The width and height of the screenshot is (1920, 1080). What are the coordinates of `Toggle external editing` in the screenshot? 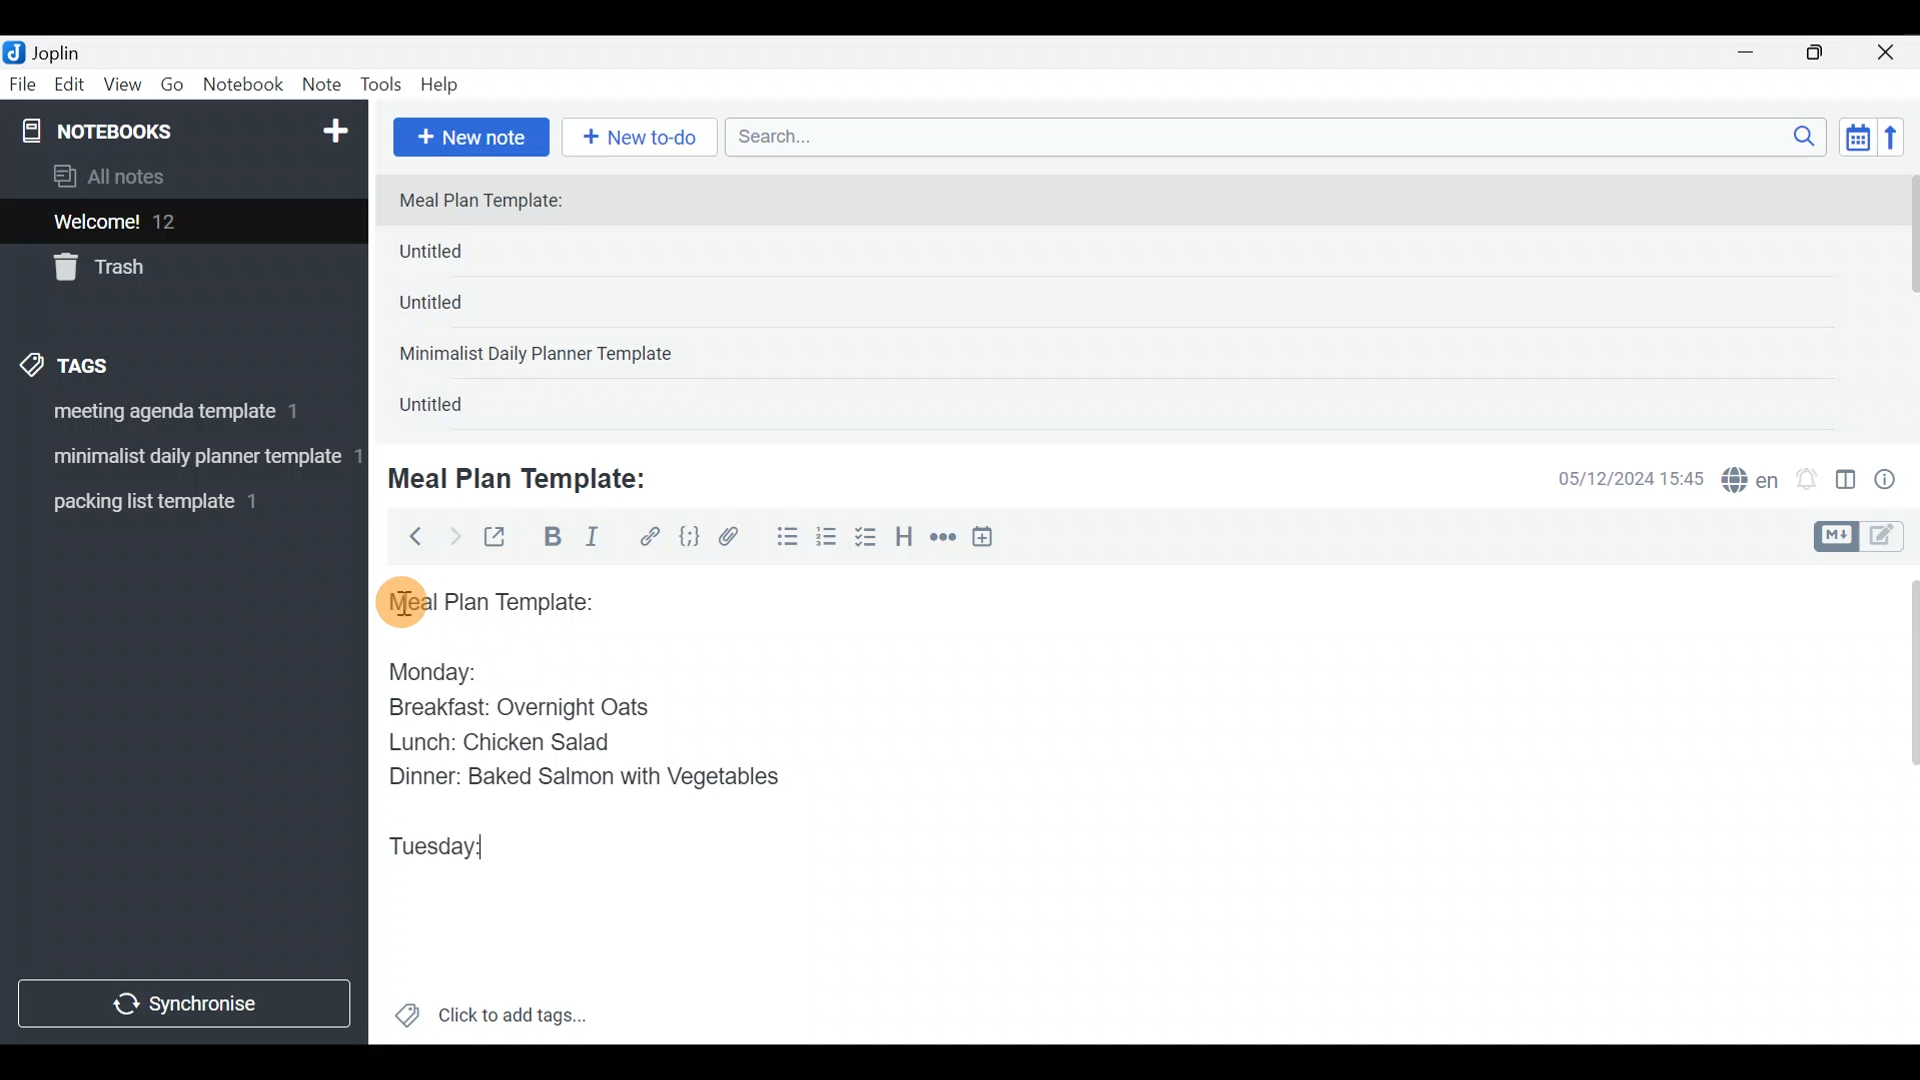 It's located at (502, 538).